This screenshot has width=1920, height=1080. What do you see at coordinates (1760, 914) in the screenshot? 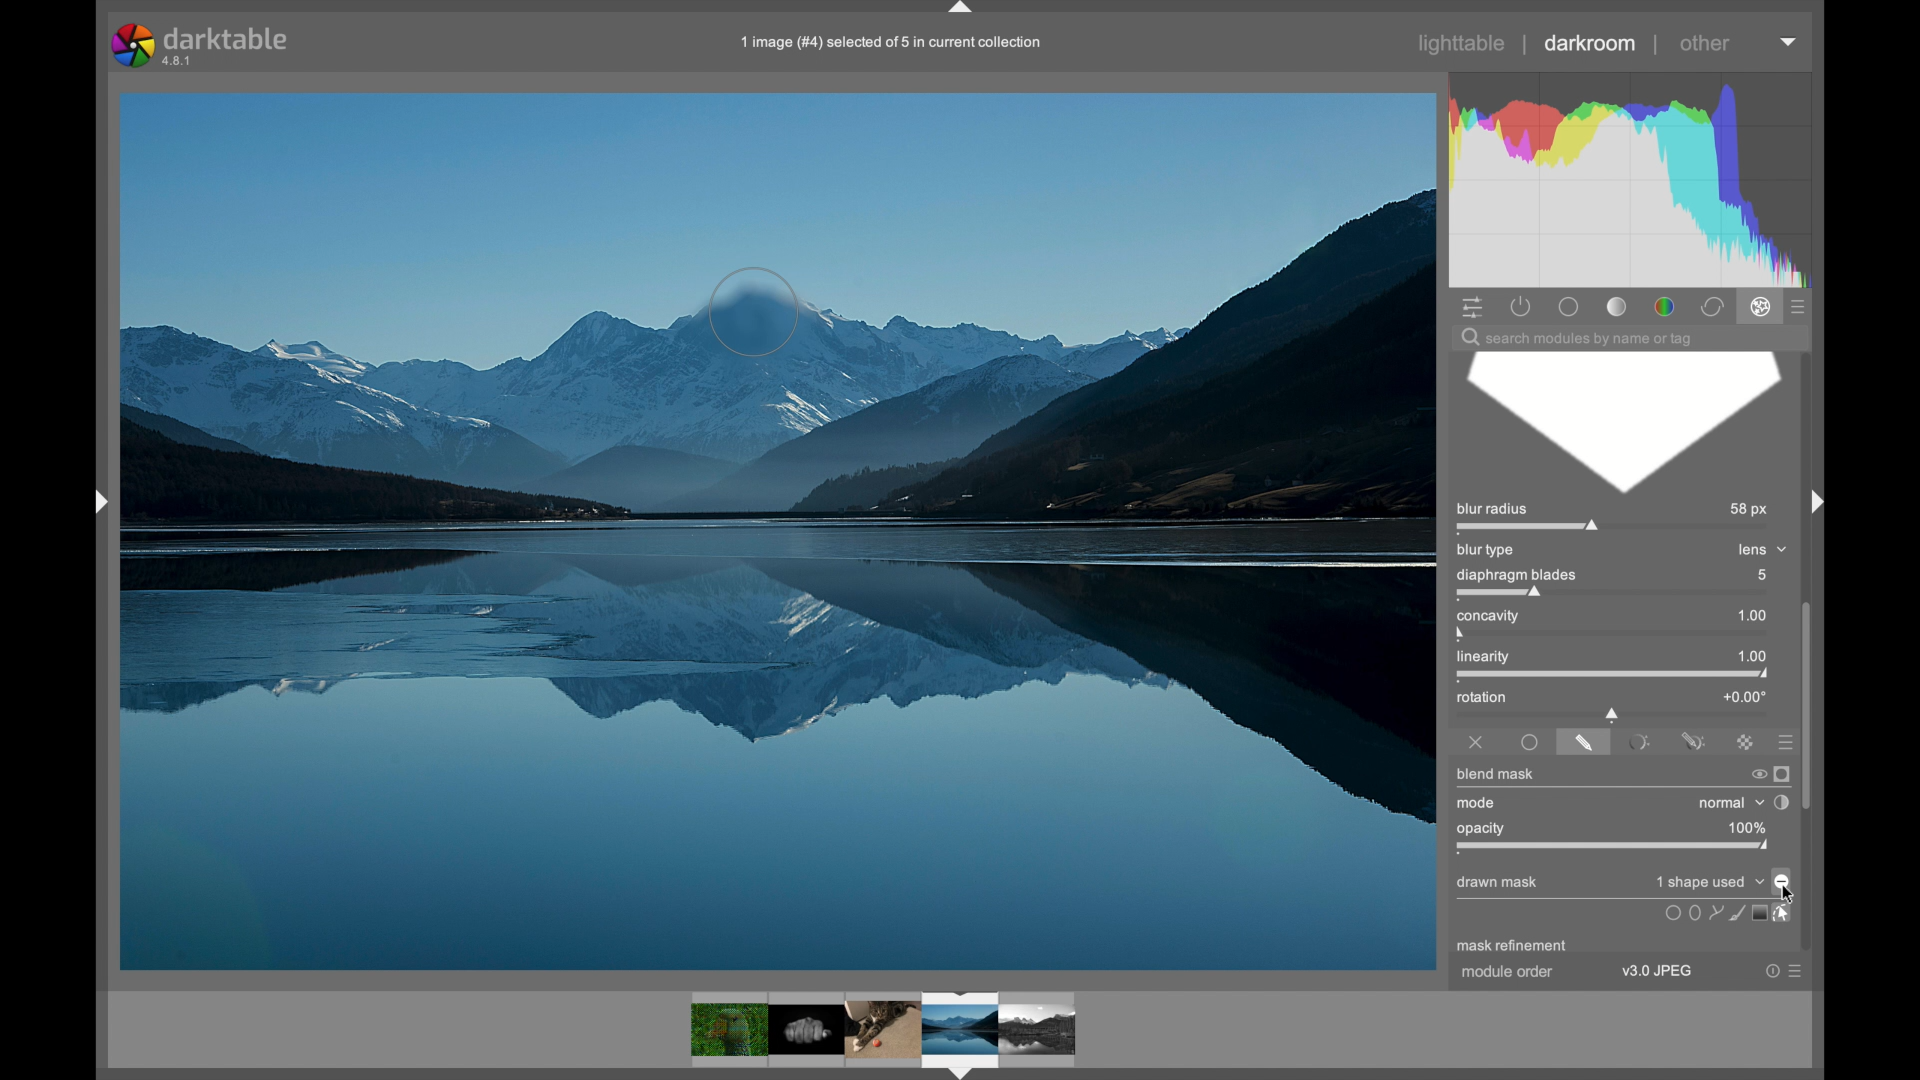
I see `screen` at bounding box center [1760, 914].